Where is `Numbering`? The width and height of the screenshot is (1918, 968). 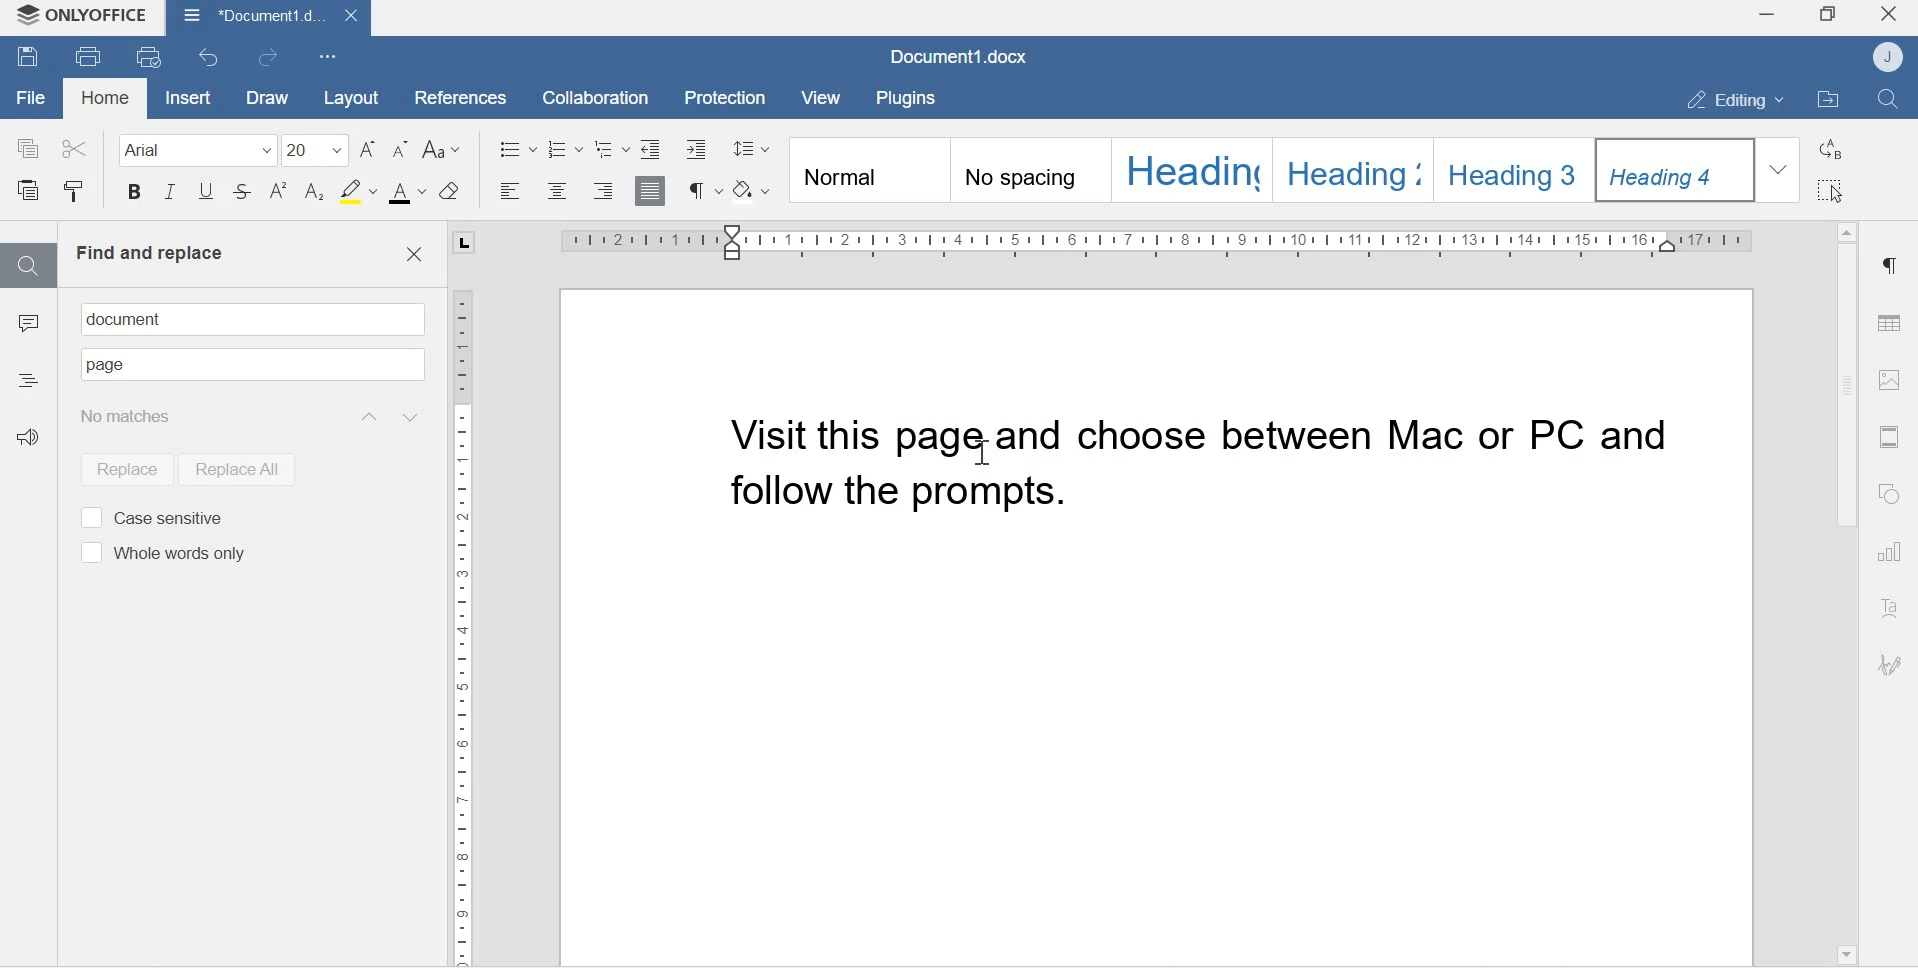 Numbering is located at coordinates (567, 148).